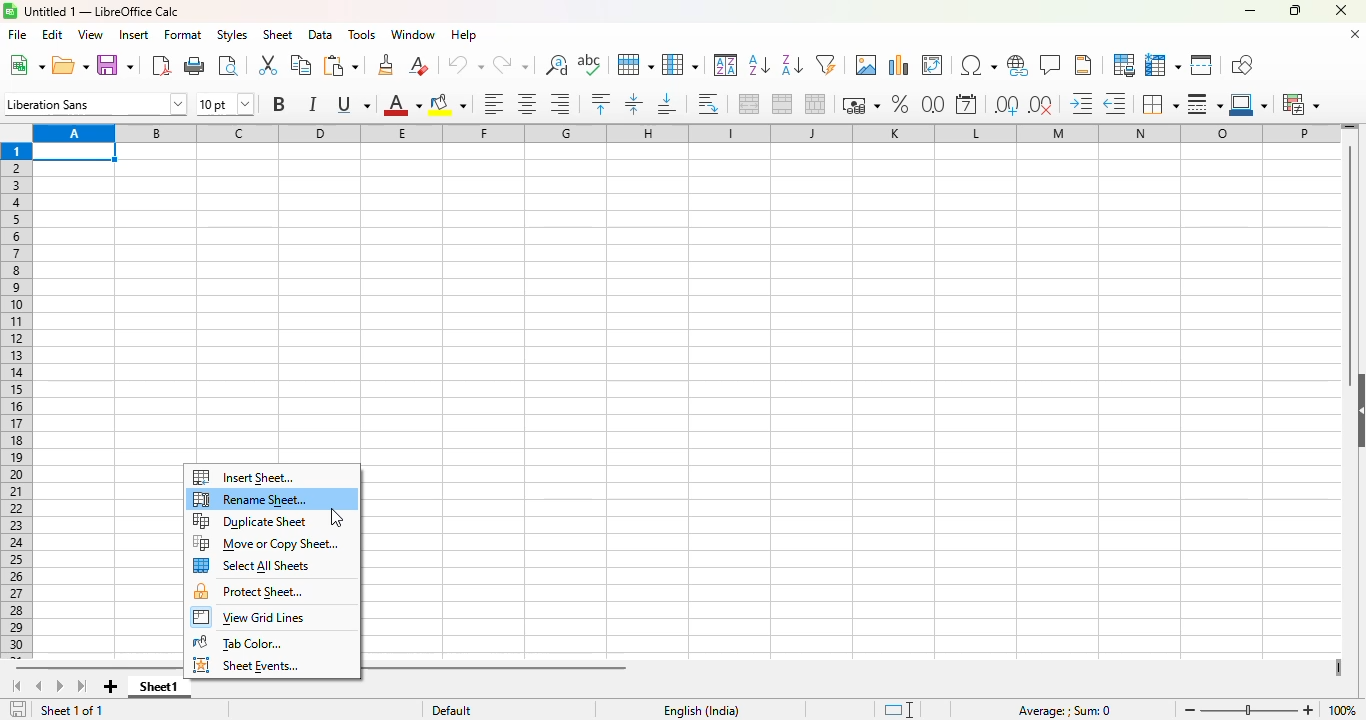 Image resolution: width=1366 pixels, height=720 pixels. I want to click on wrap text, so click(708, 105).